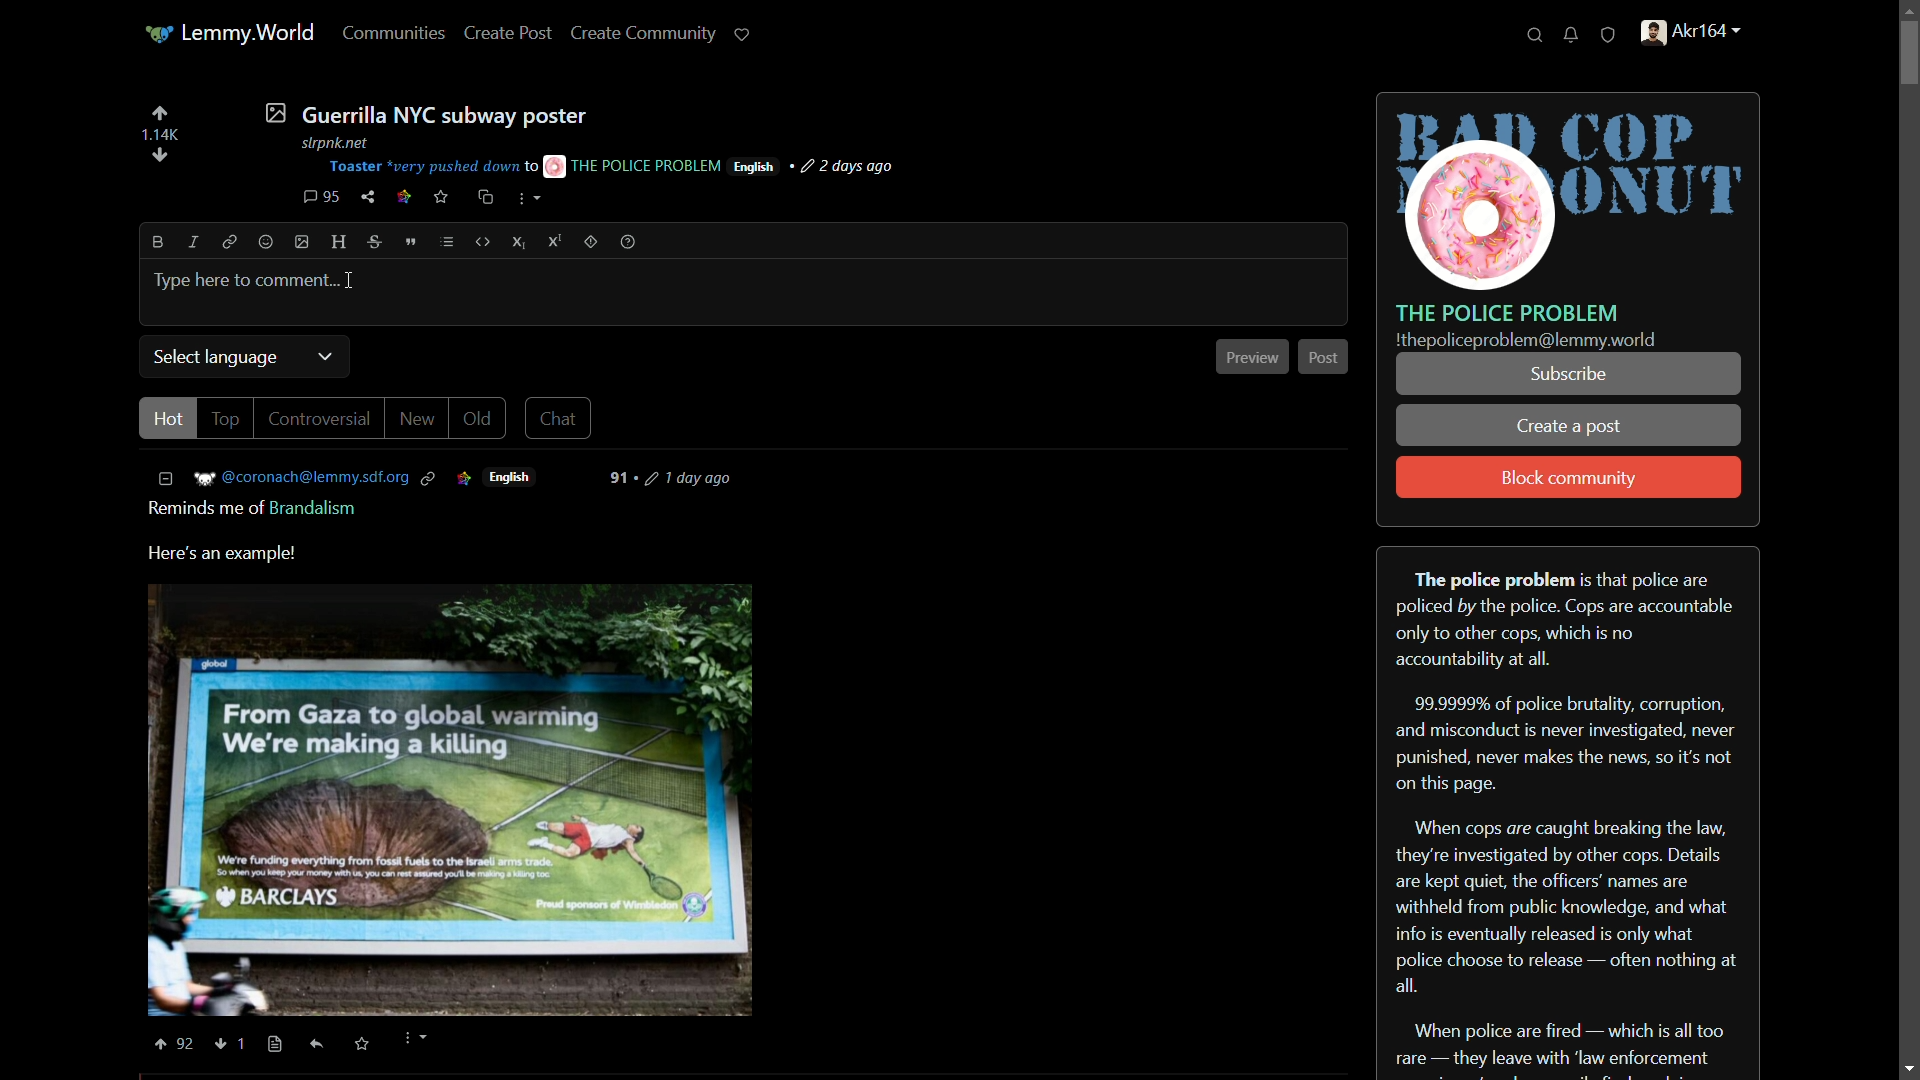 The image size is (1920, 1080). Describe the element at coordinates (447, 242) in the screenshot. I see `list` at that location.